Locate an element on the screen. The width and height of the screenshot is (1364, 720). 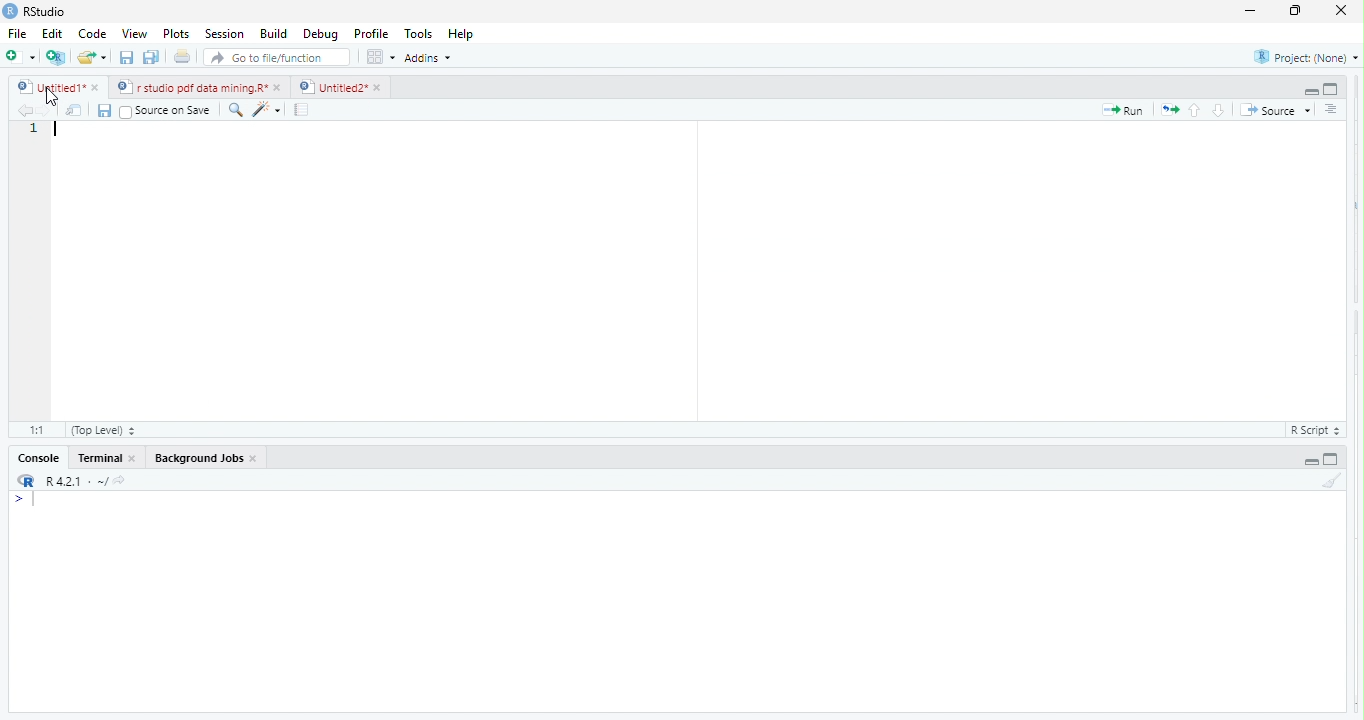
close is located at coordinates (1335, 10).